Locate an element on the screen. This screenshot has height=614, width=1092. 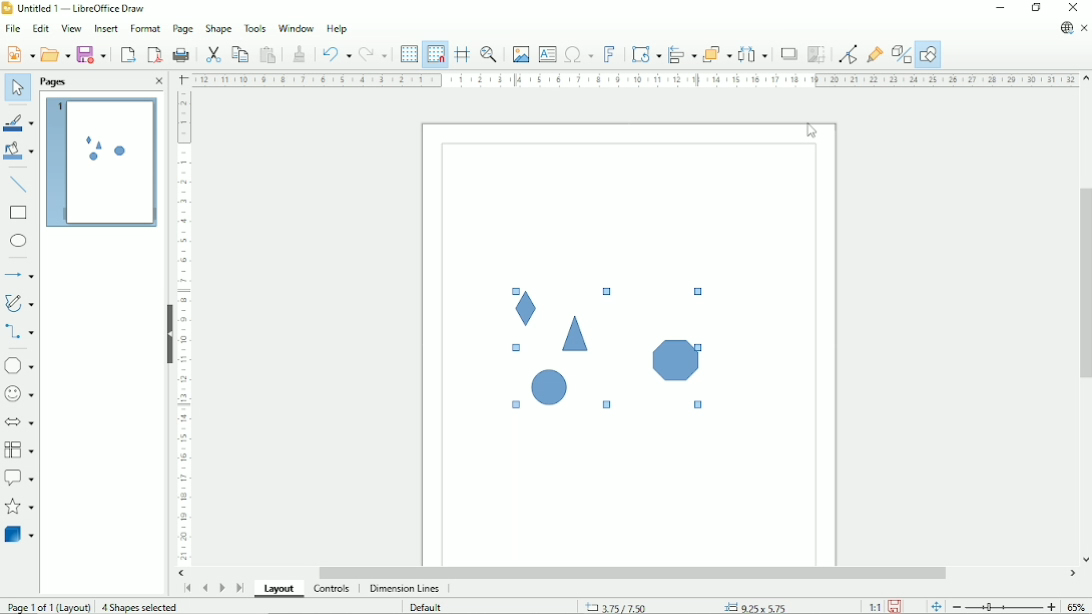
Flowchart is located at coordinates (20, 450).